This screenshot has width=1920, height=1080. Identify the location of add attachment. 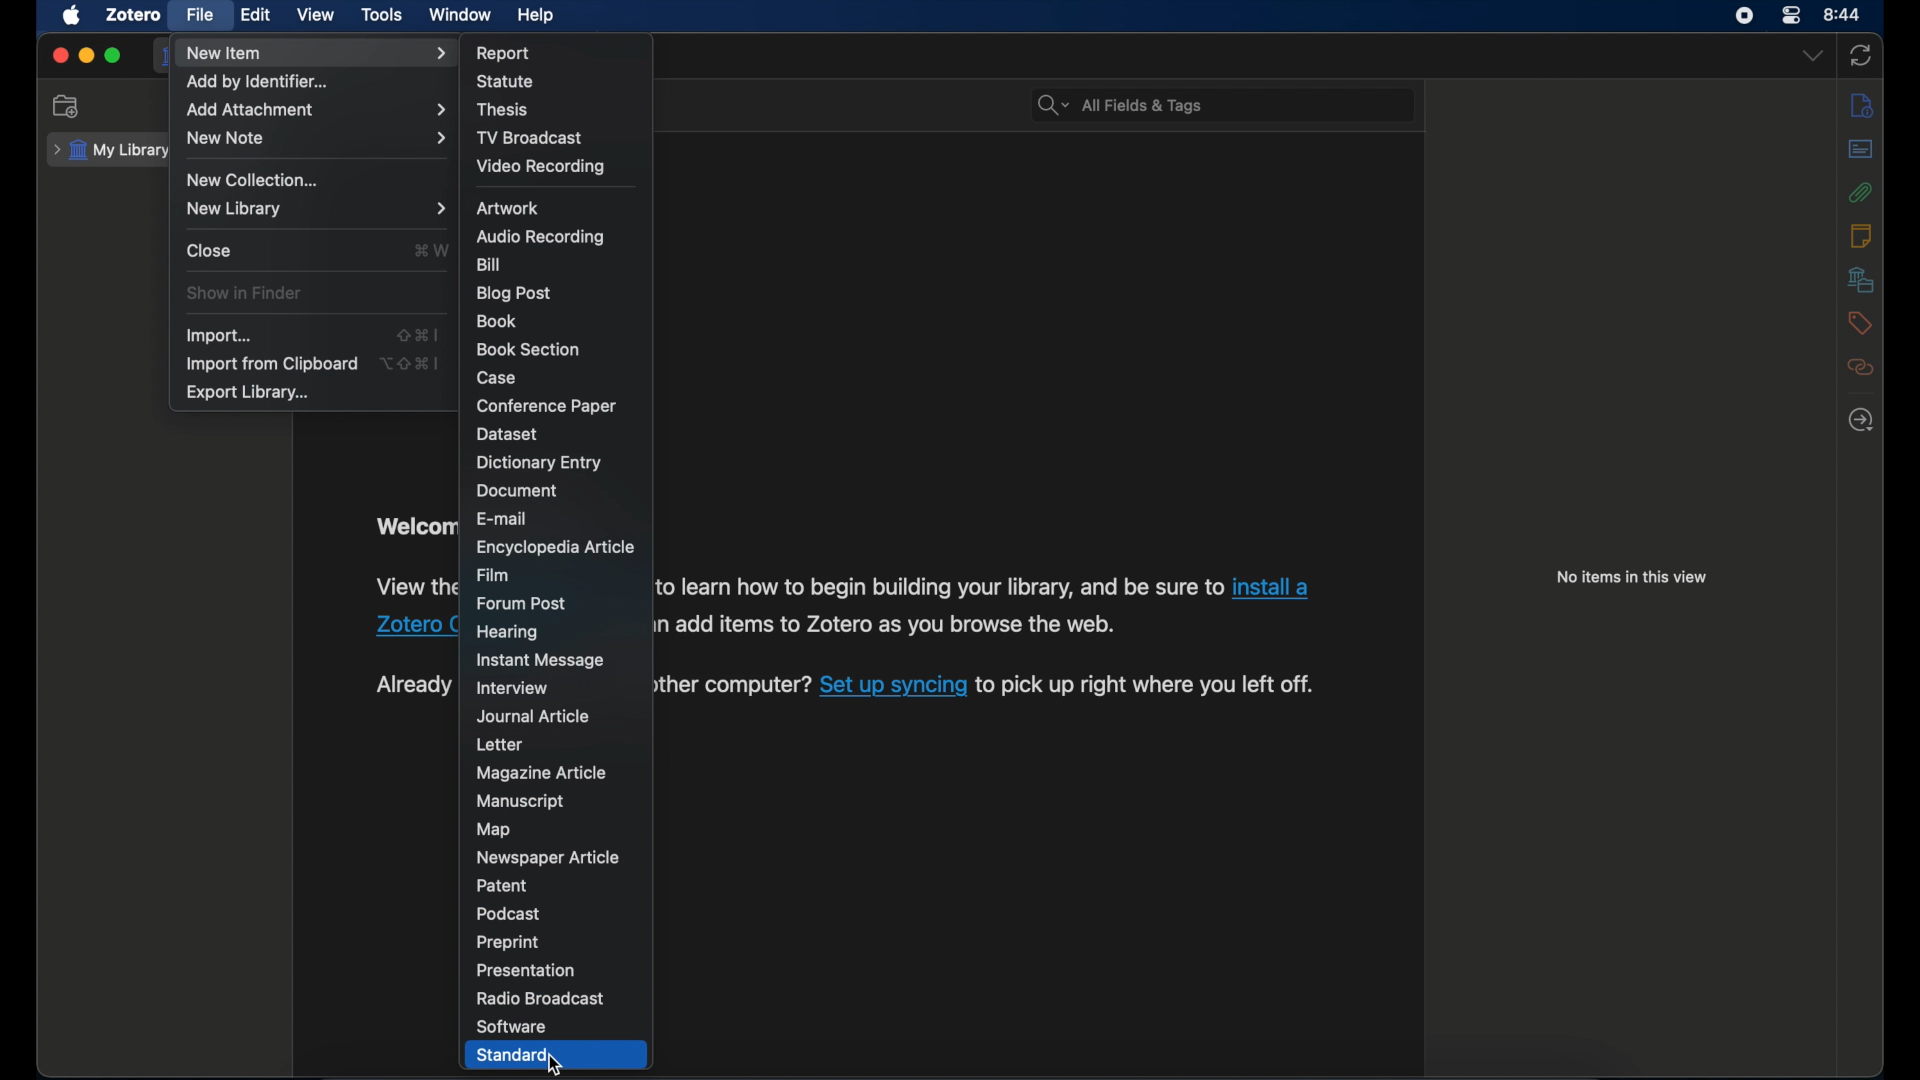
(314, 108).